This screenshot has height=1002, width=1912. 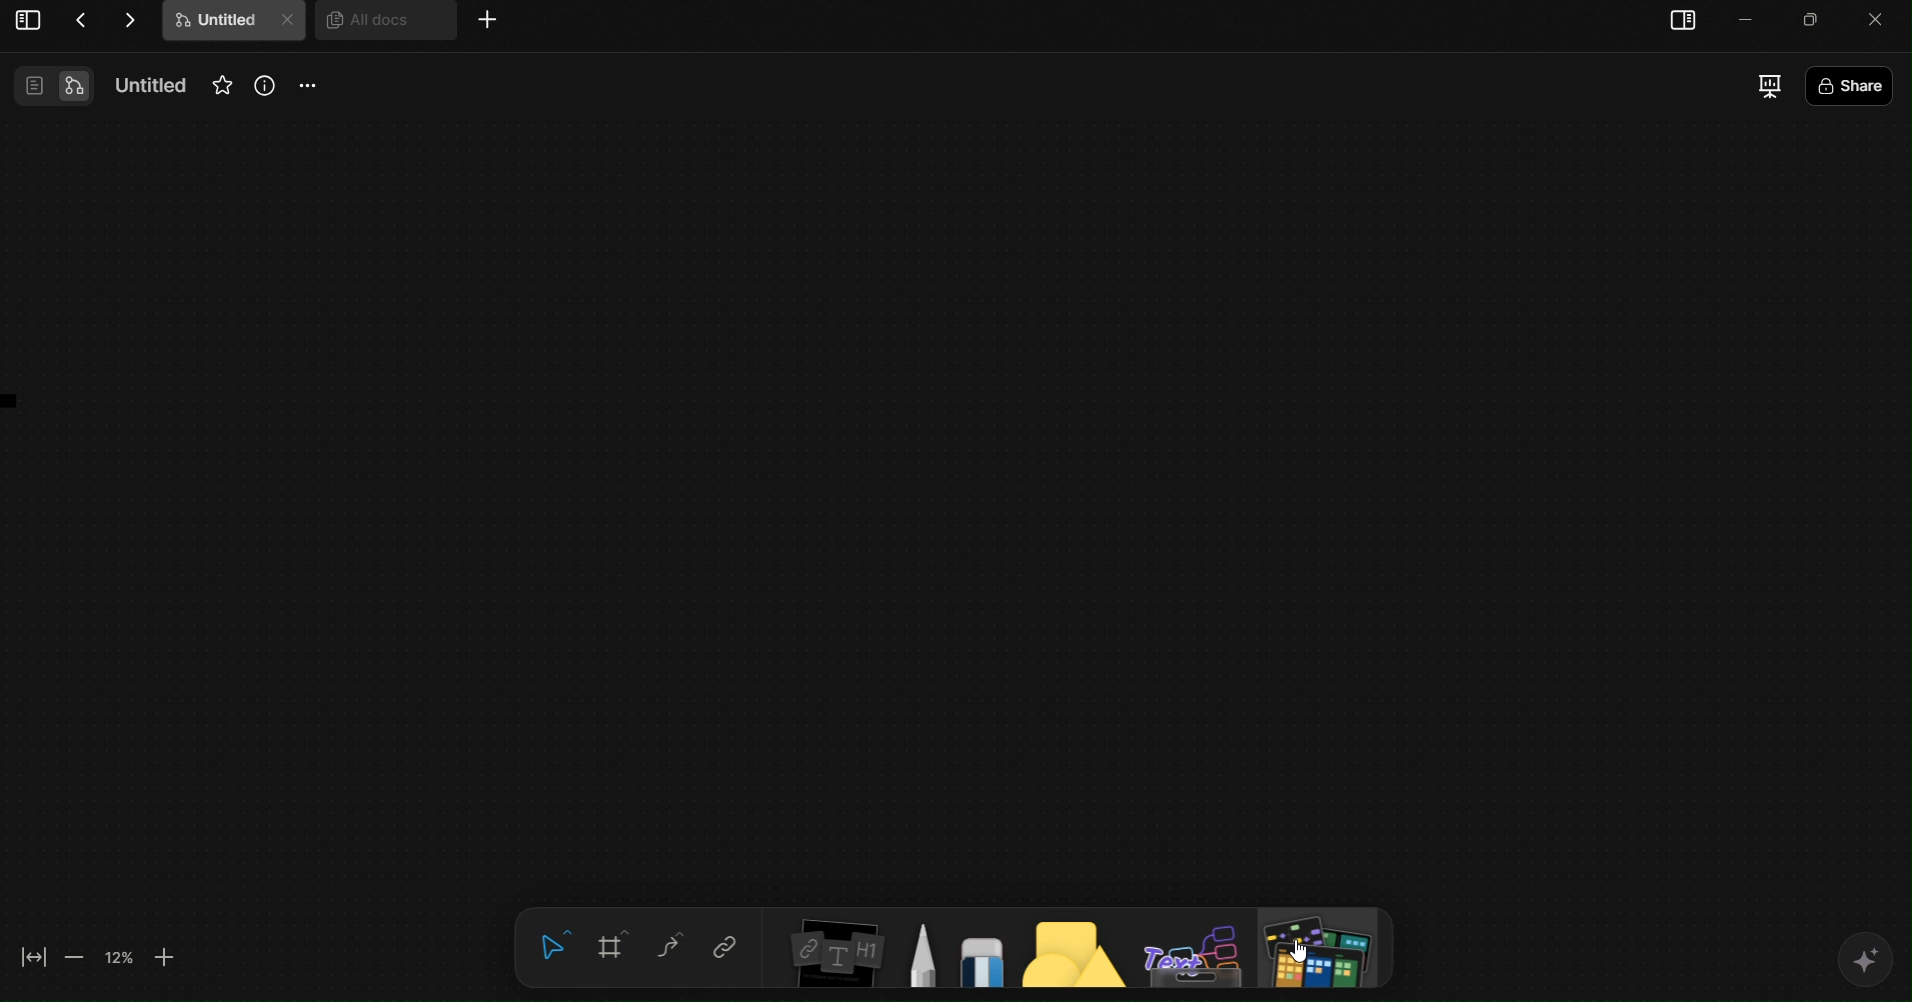 I want to click on Shapes tool, so click(x=1070, y=953).